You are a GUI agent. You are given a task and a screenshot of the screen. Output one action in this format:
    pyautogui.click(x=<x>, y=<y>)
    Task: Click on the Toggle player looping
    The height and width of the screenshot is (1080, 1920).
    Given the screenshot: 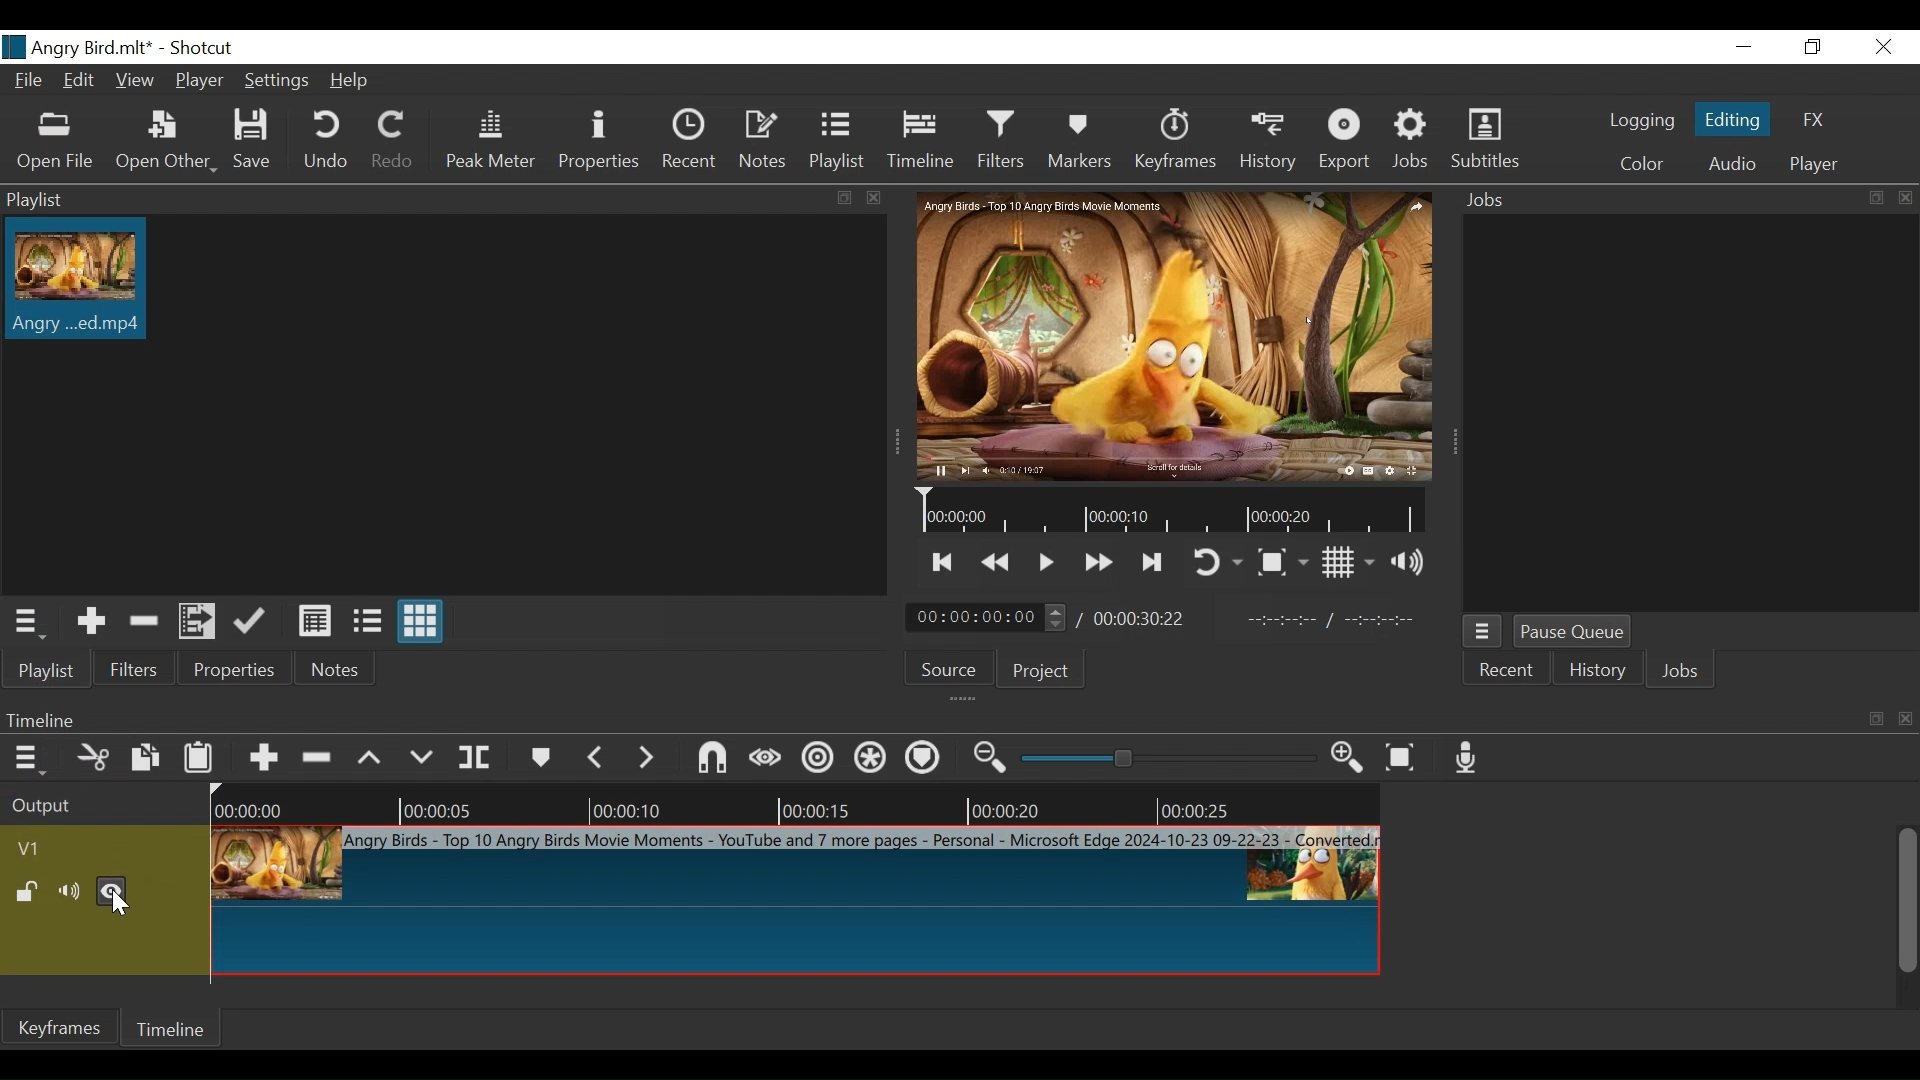 What is the action you would take?
    pyautogui.click(x=1217, y=563)
    